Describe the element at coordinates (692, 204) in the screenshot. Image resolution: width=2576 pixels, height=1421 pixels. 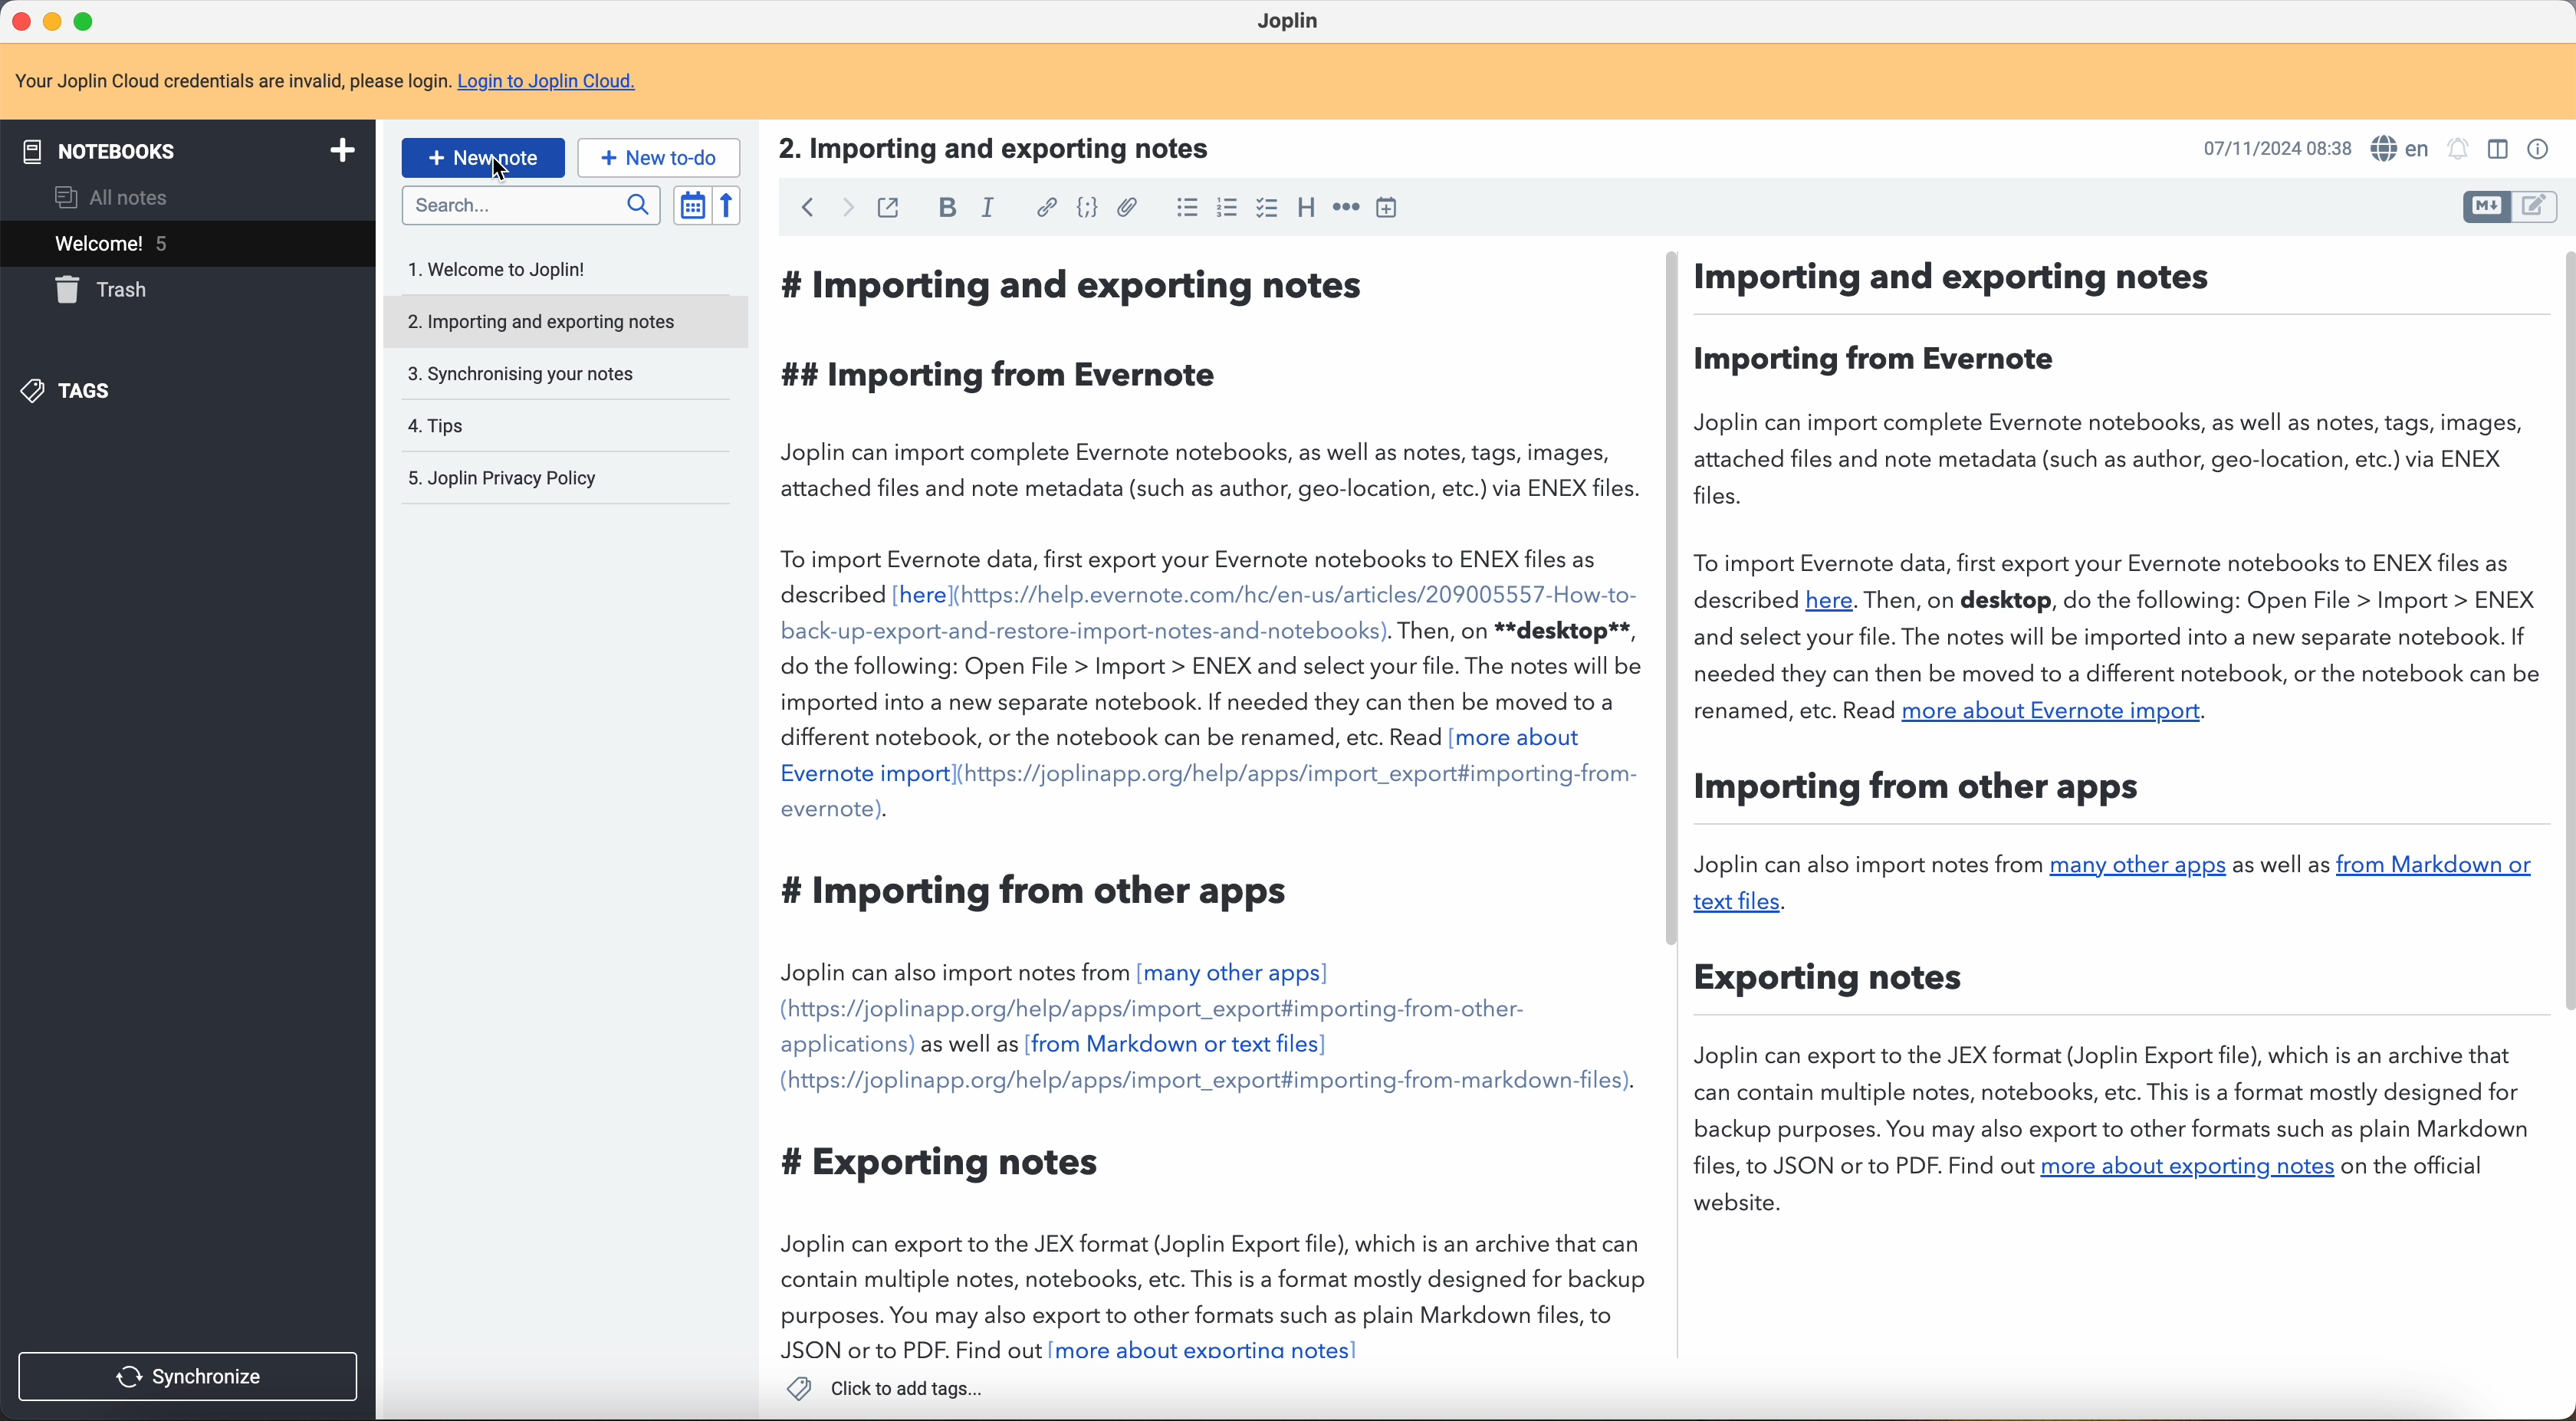
I see `toggle sort order field` at that location.